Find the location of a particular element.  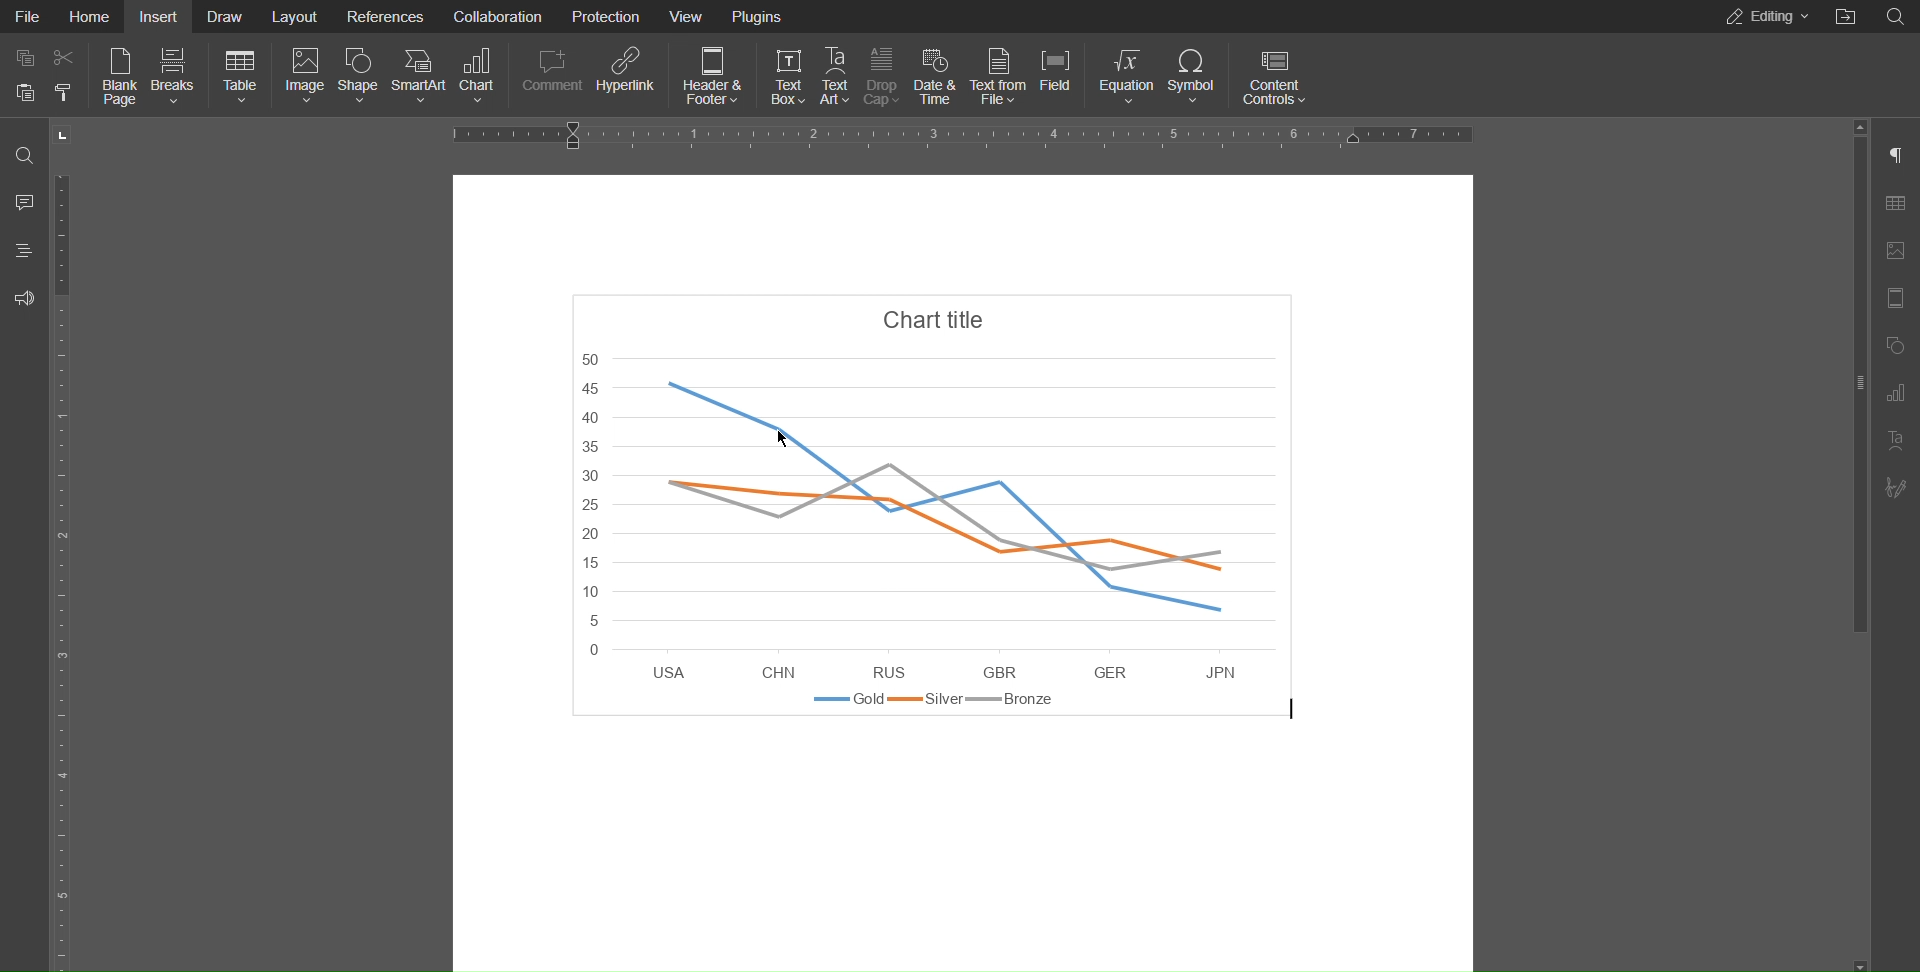

Drop Cap is located at coordinates (884, 73).